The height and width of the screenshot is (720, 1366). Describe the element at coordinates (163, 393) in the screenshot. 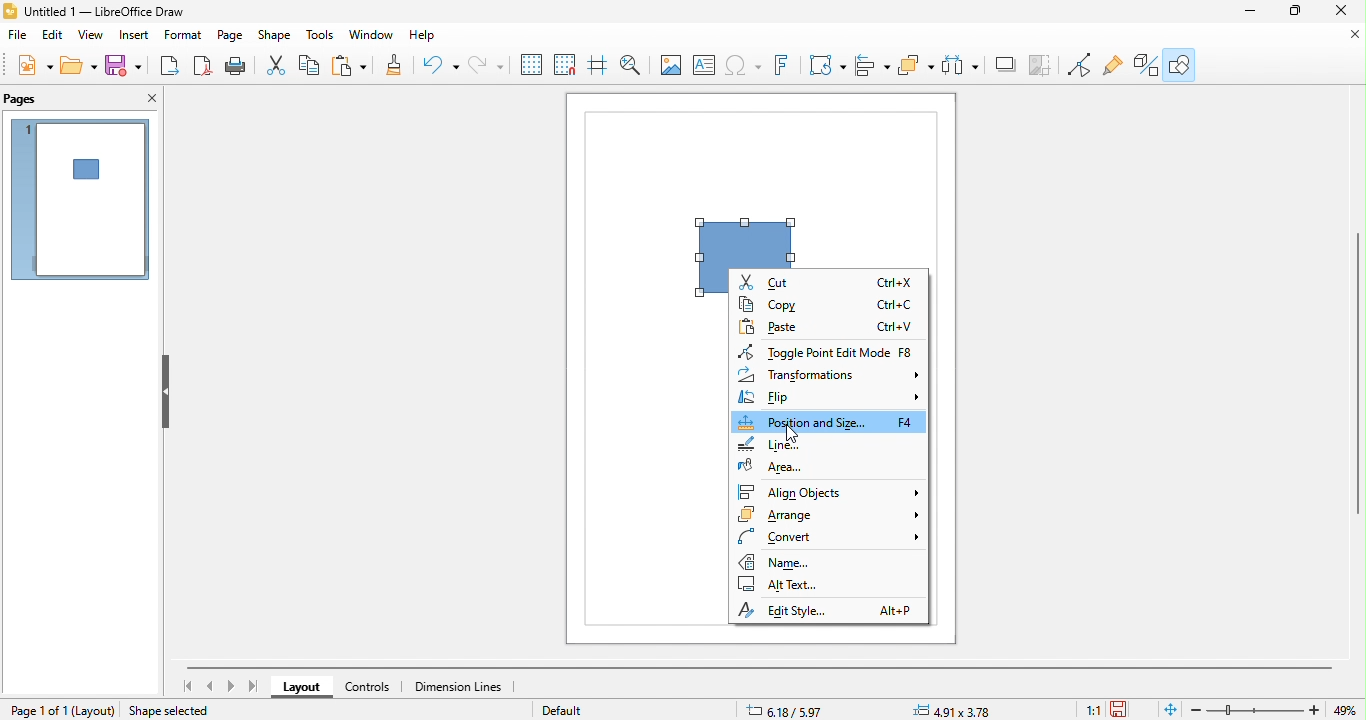

I see `hide` at that location.